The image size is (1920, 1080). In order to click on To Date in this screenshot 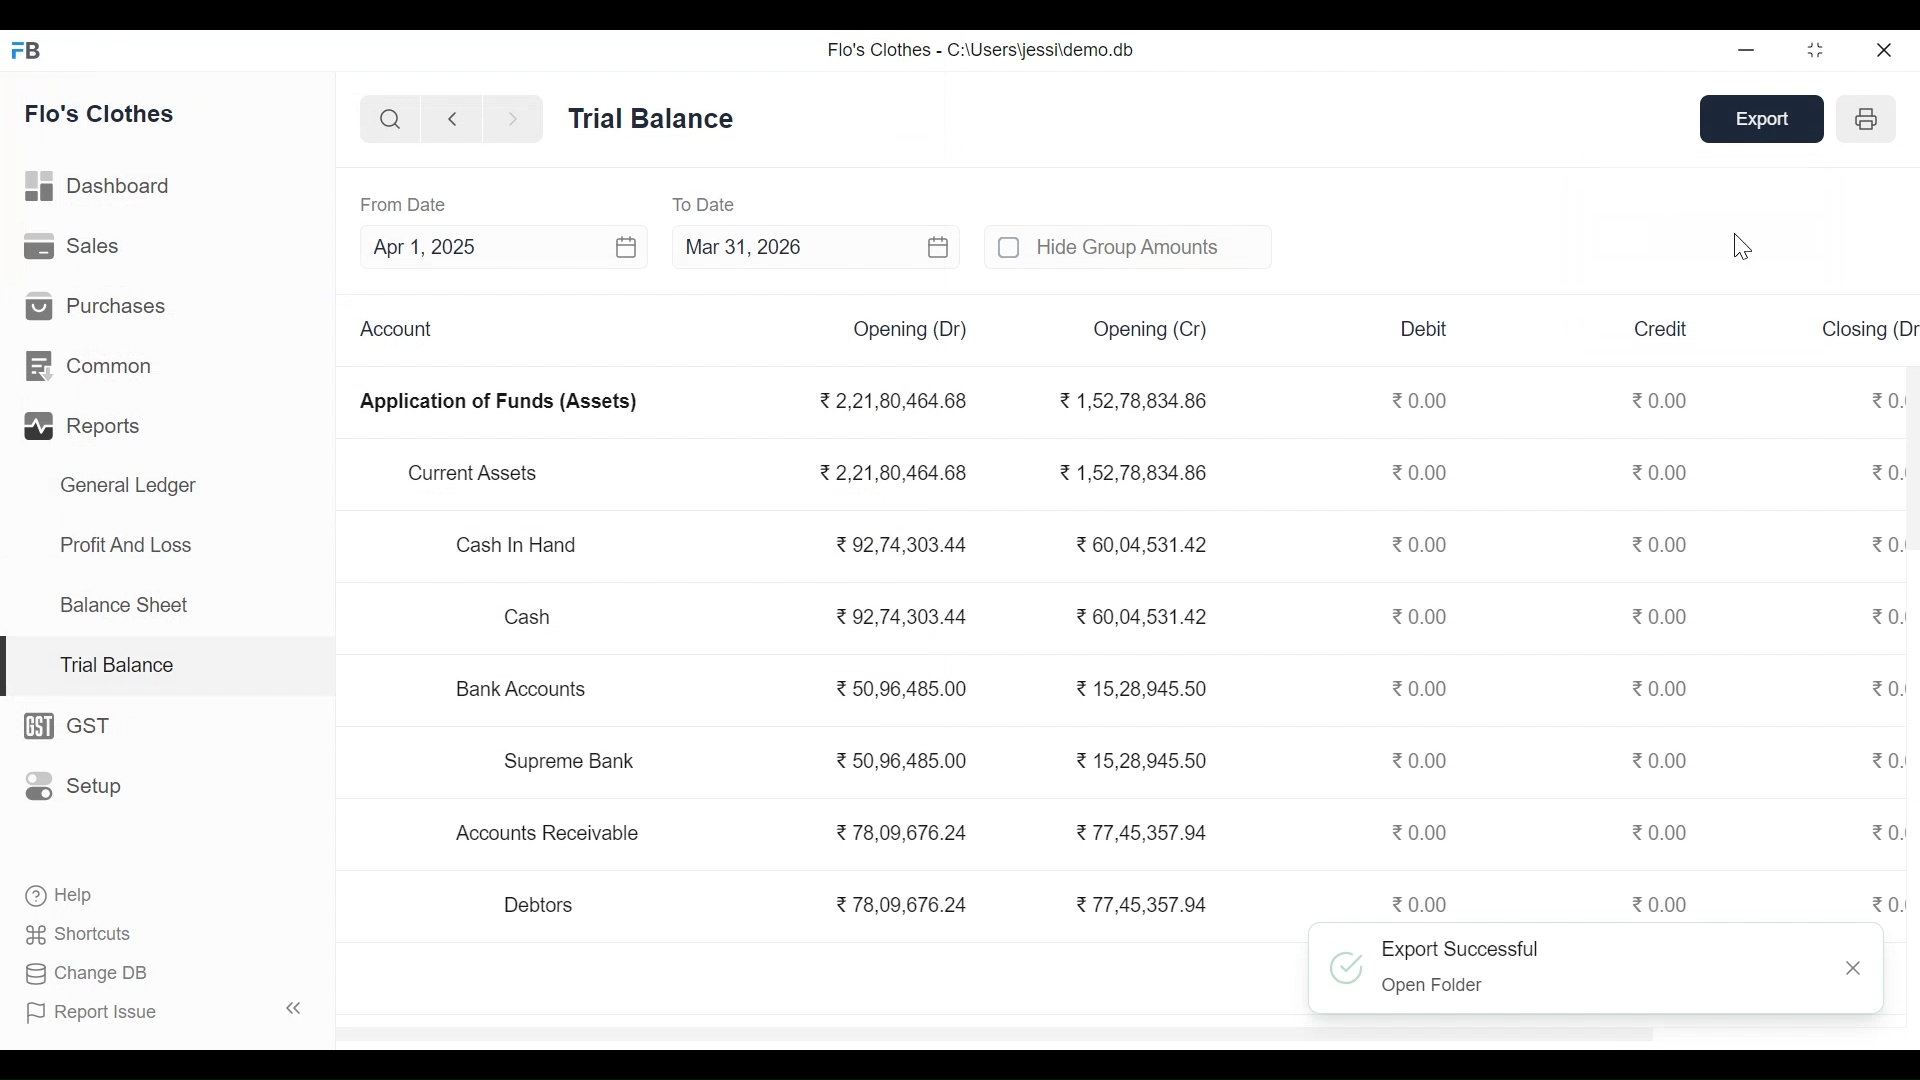, I will do `click(708, 203)`.